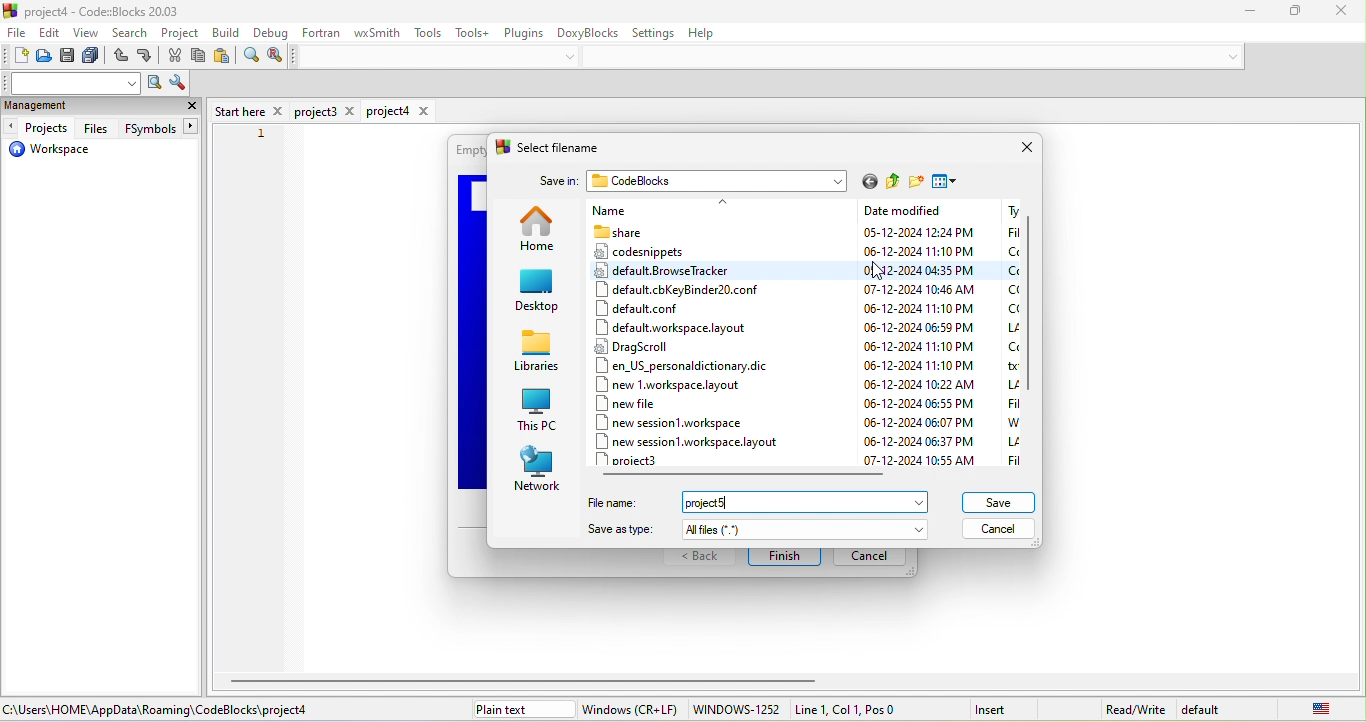  What do you see at coordinates (656, 32) in the screenshot?
I see `settings` at bounding box center [656, 32].